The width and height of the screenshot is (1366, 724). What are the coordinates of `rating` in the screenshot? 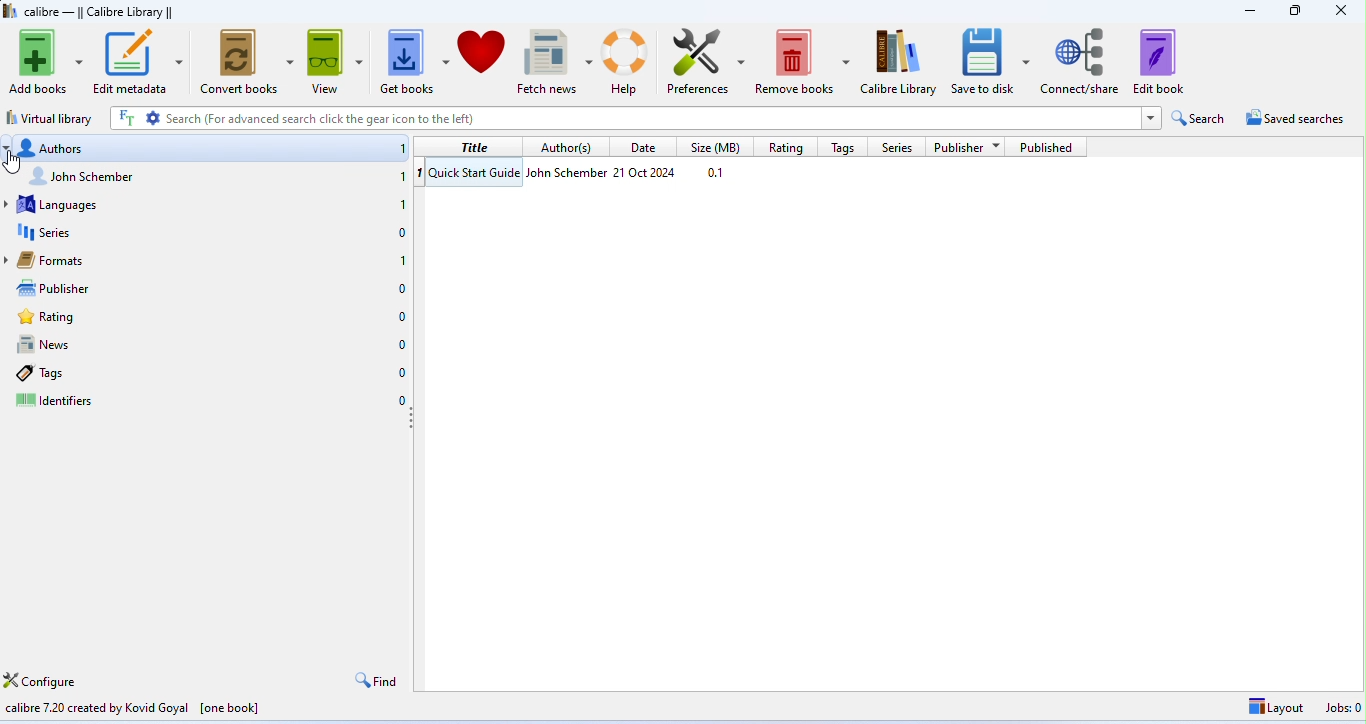 It's located at (211, 316).